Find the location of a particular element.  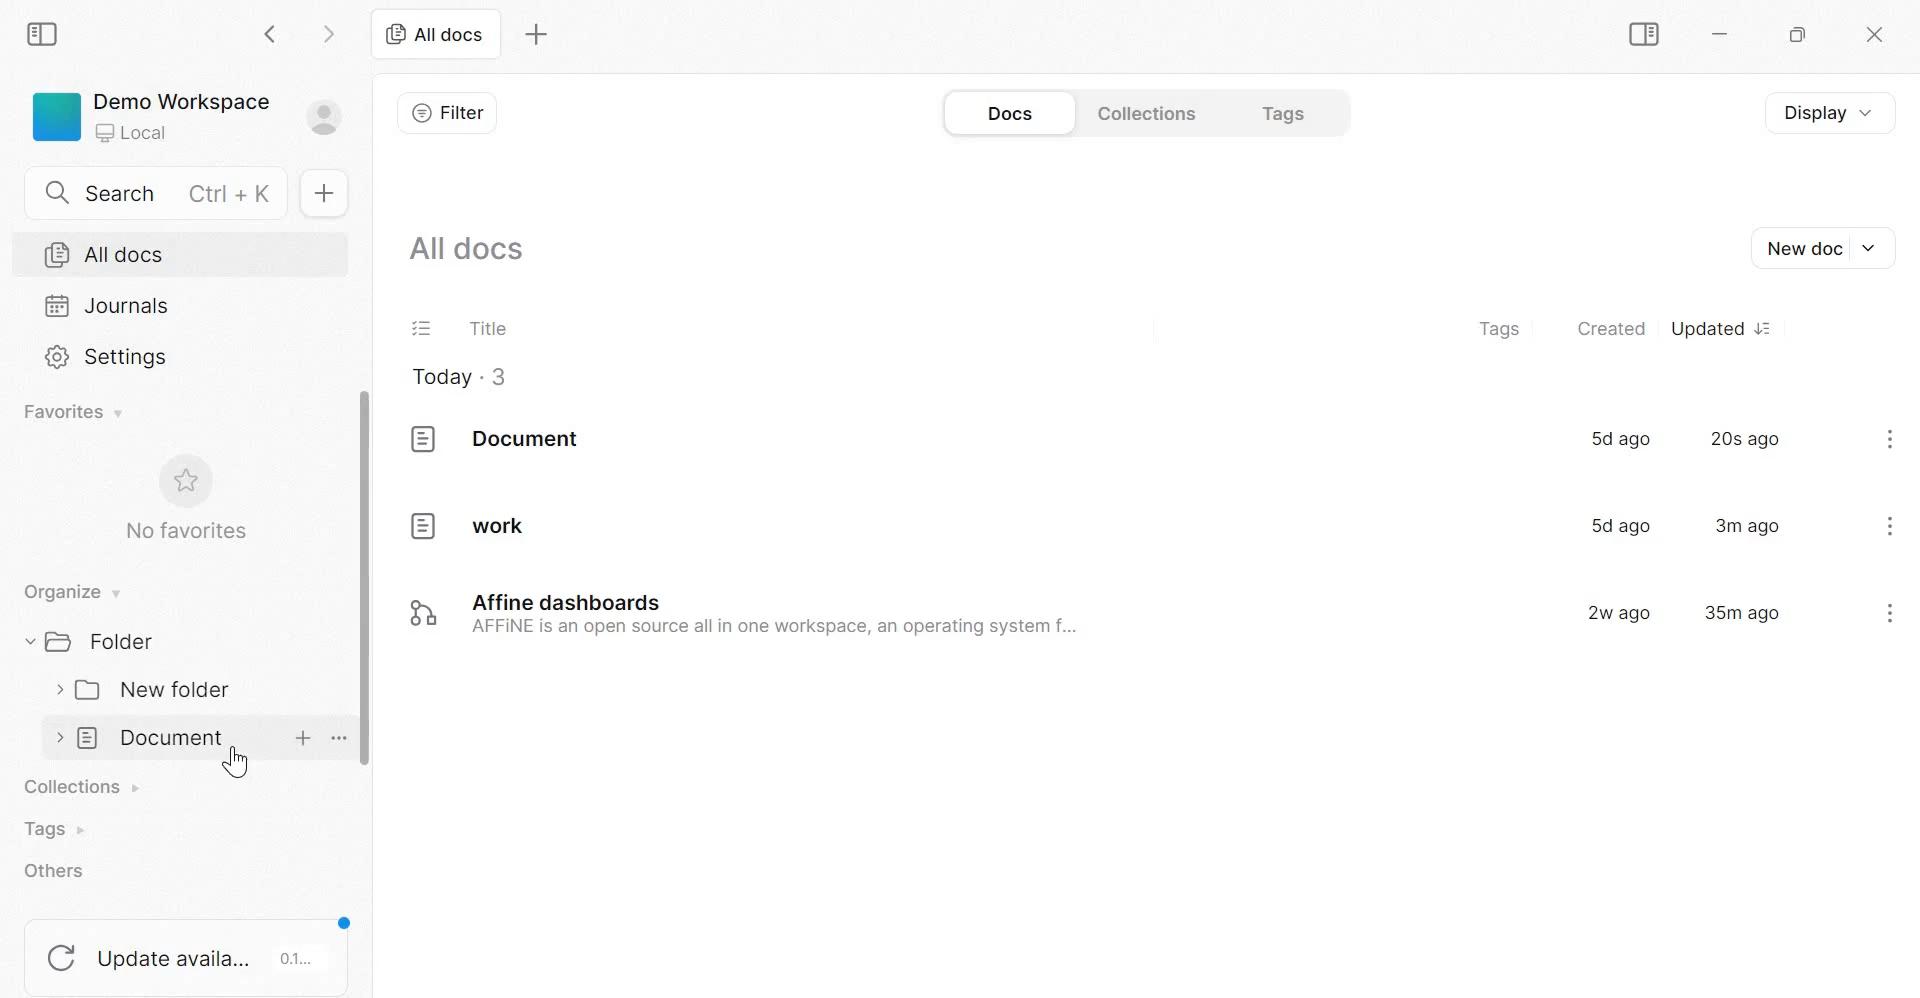

Document is located at coordinates (149, 735).